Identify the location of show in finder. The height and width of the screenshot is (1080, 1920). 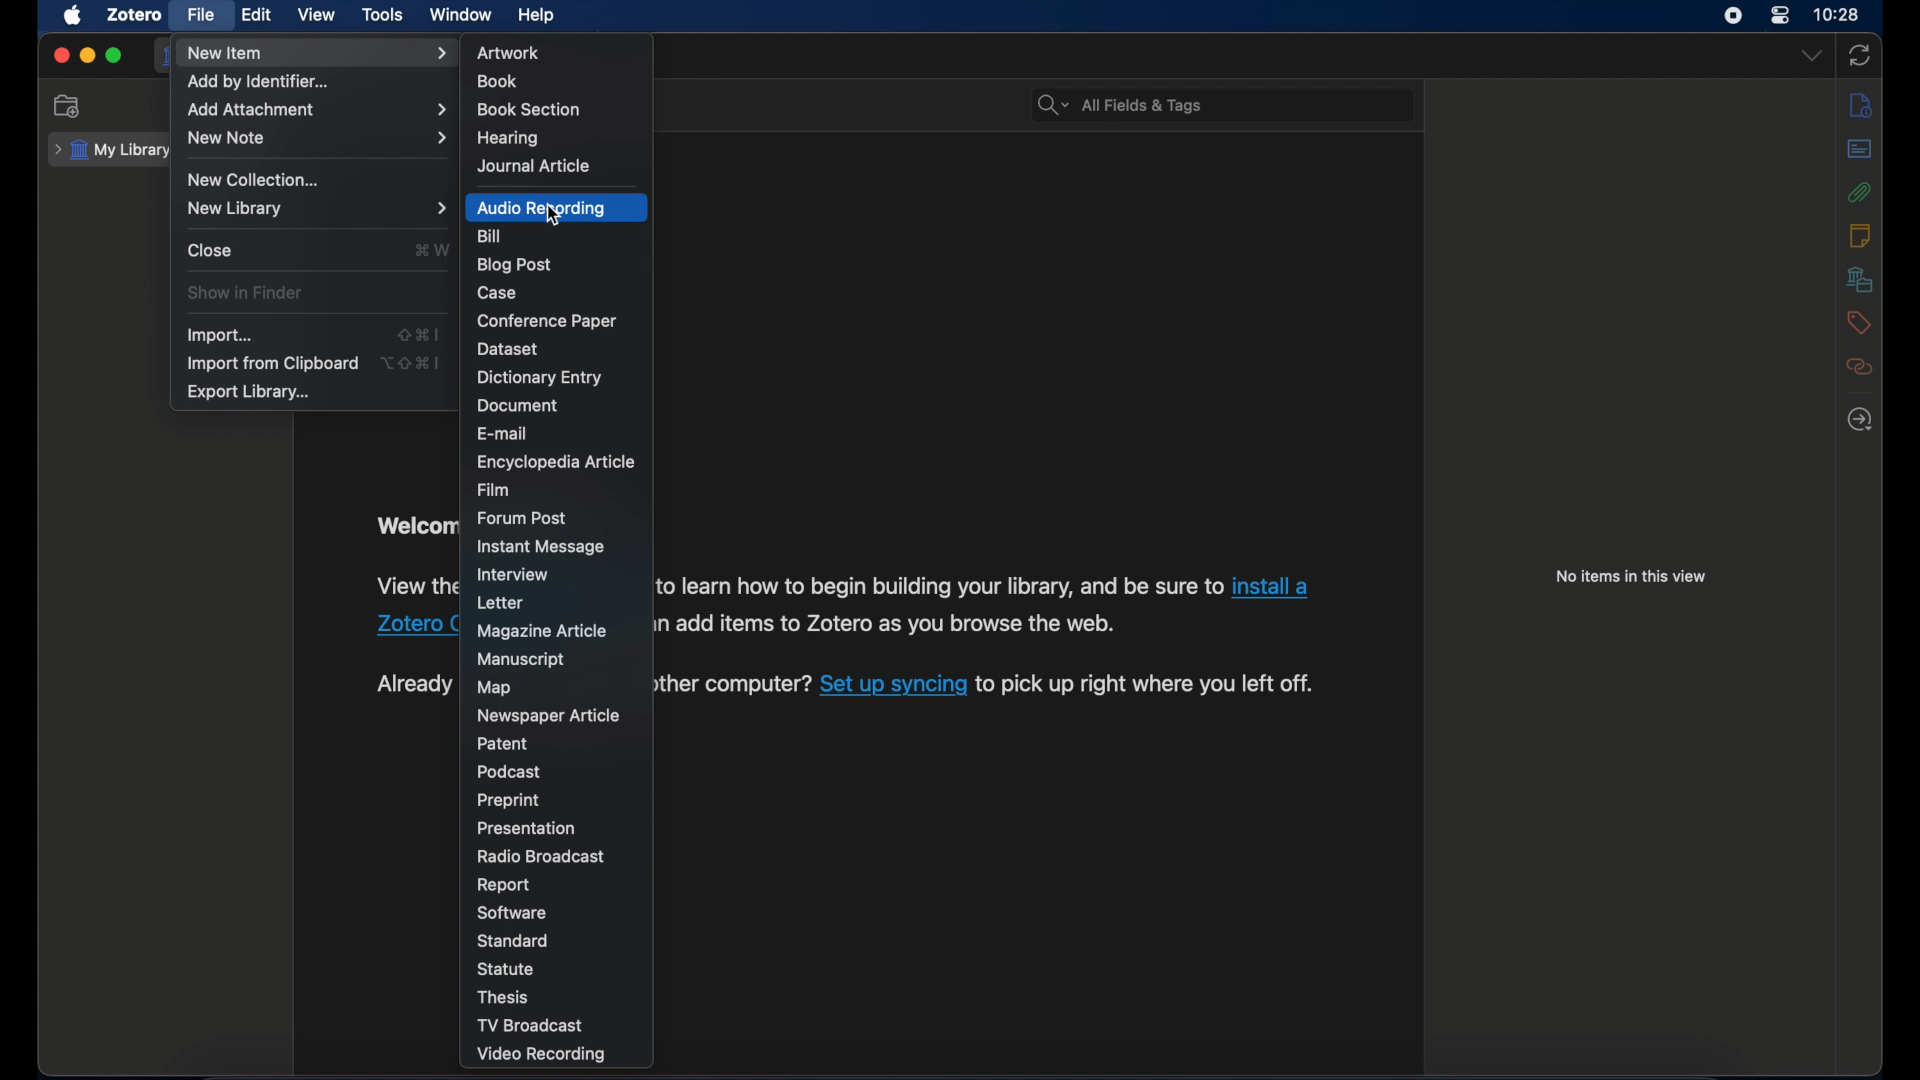
(247, 293).